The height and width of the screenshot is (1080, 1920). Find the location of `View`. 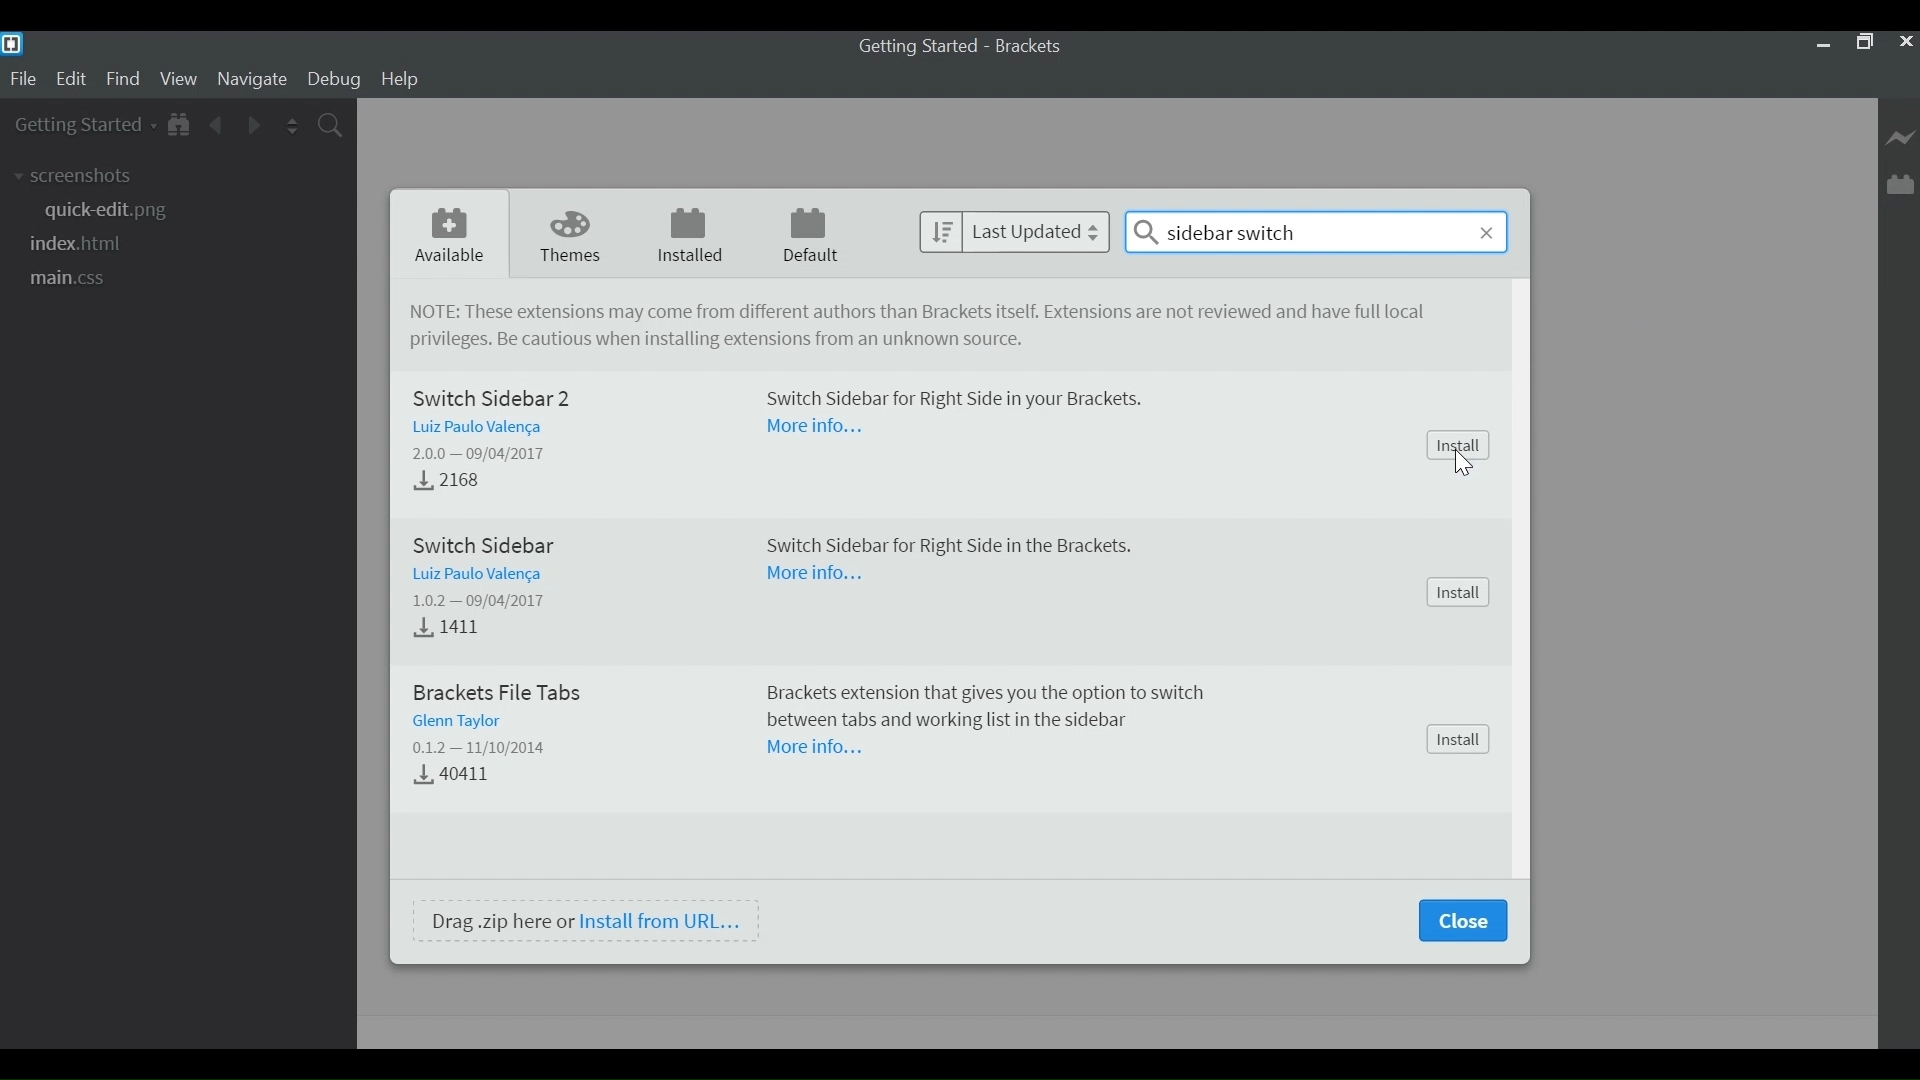

View is located at coordinates (179, 80).